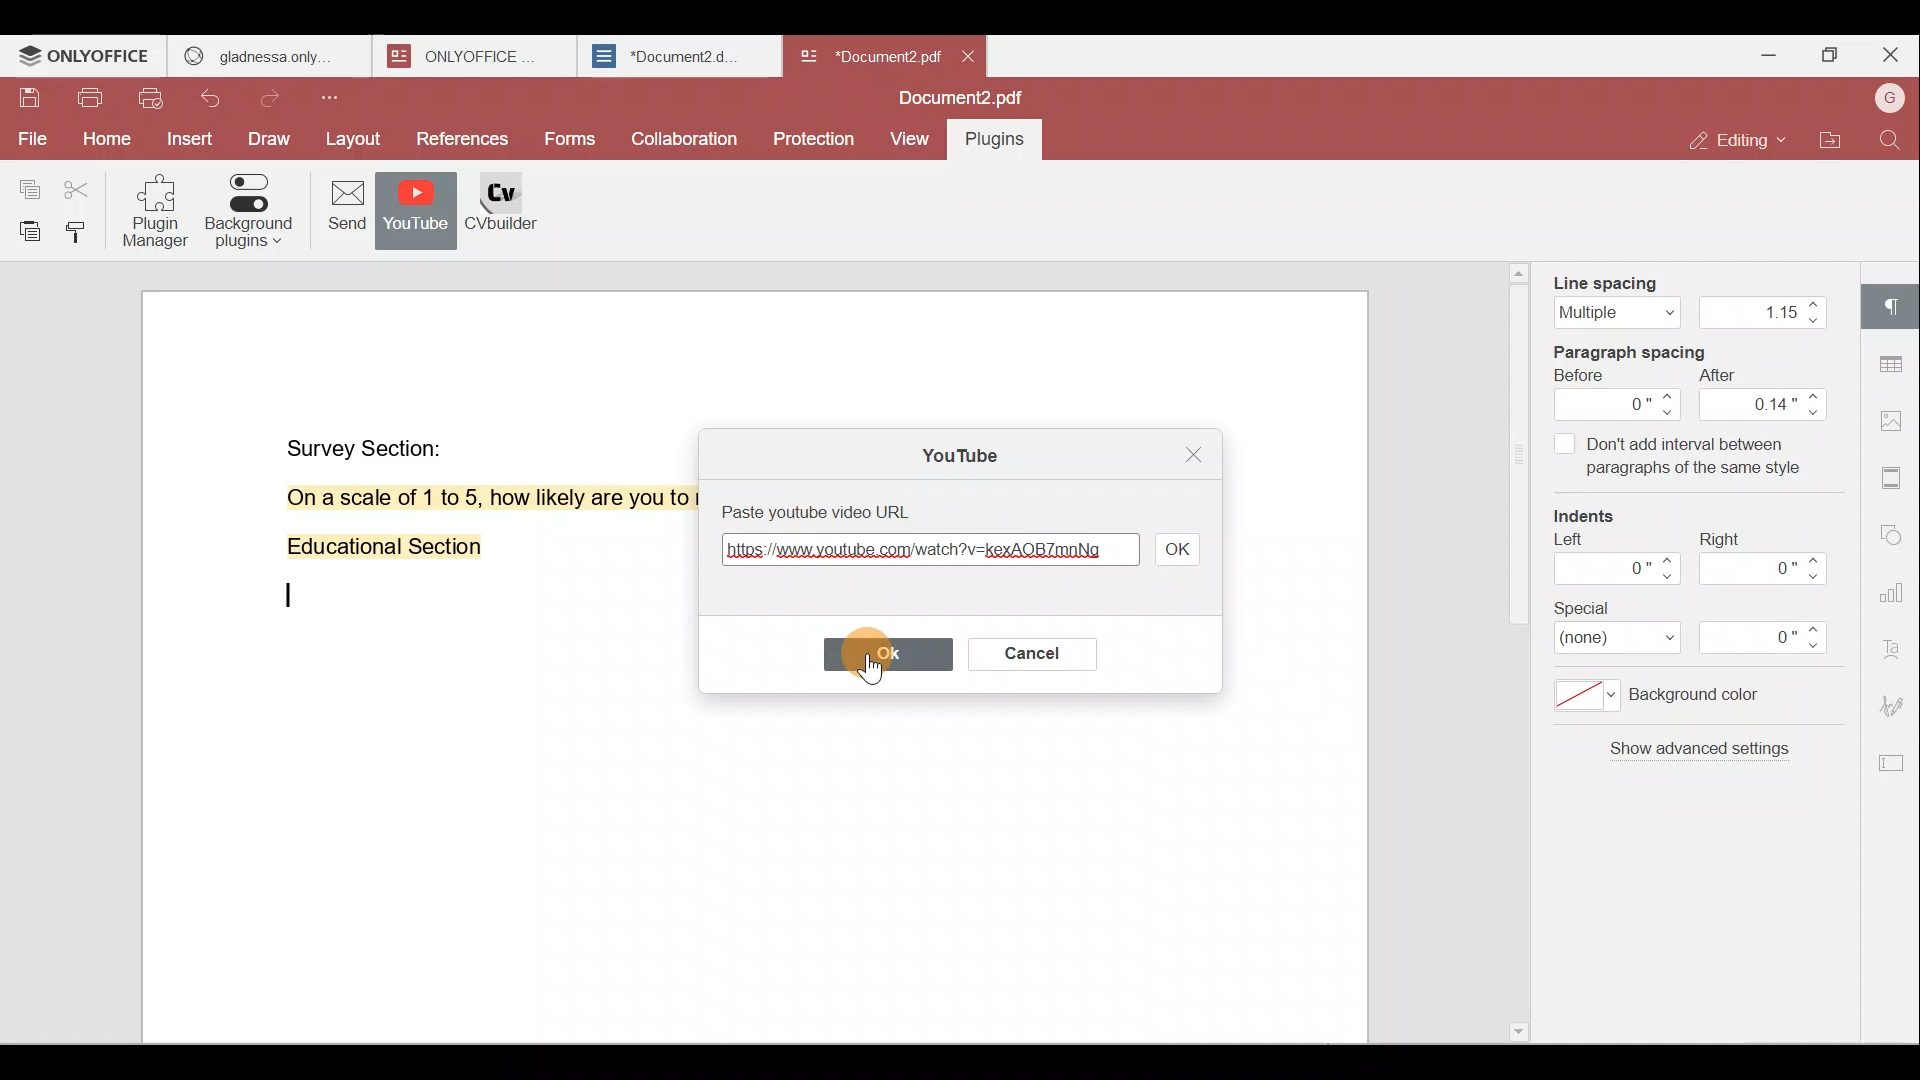  I want to click on Plugin manager, so click(160, 217).